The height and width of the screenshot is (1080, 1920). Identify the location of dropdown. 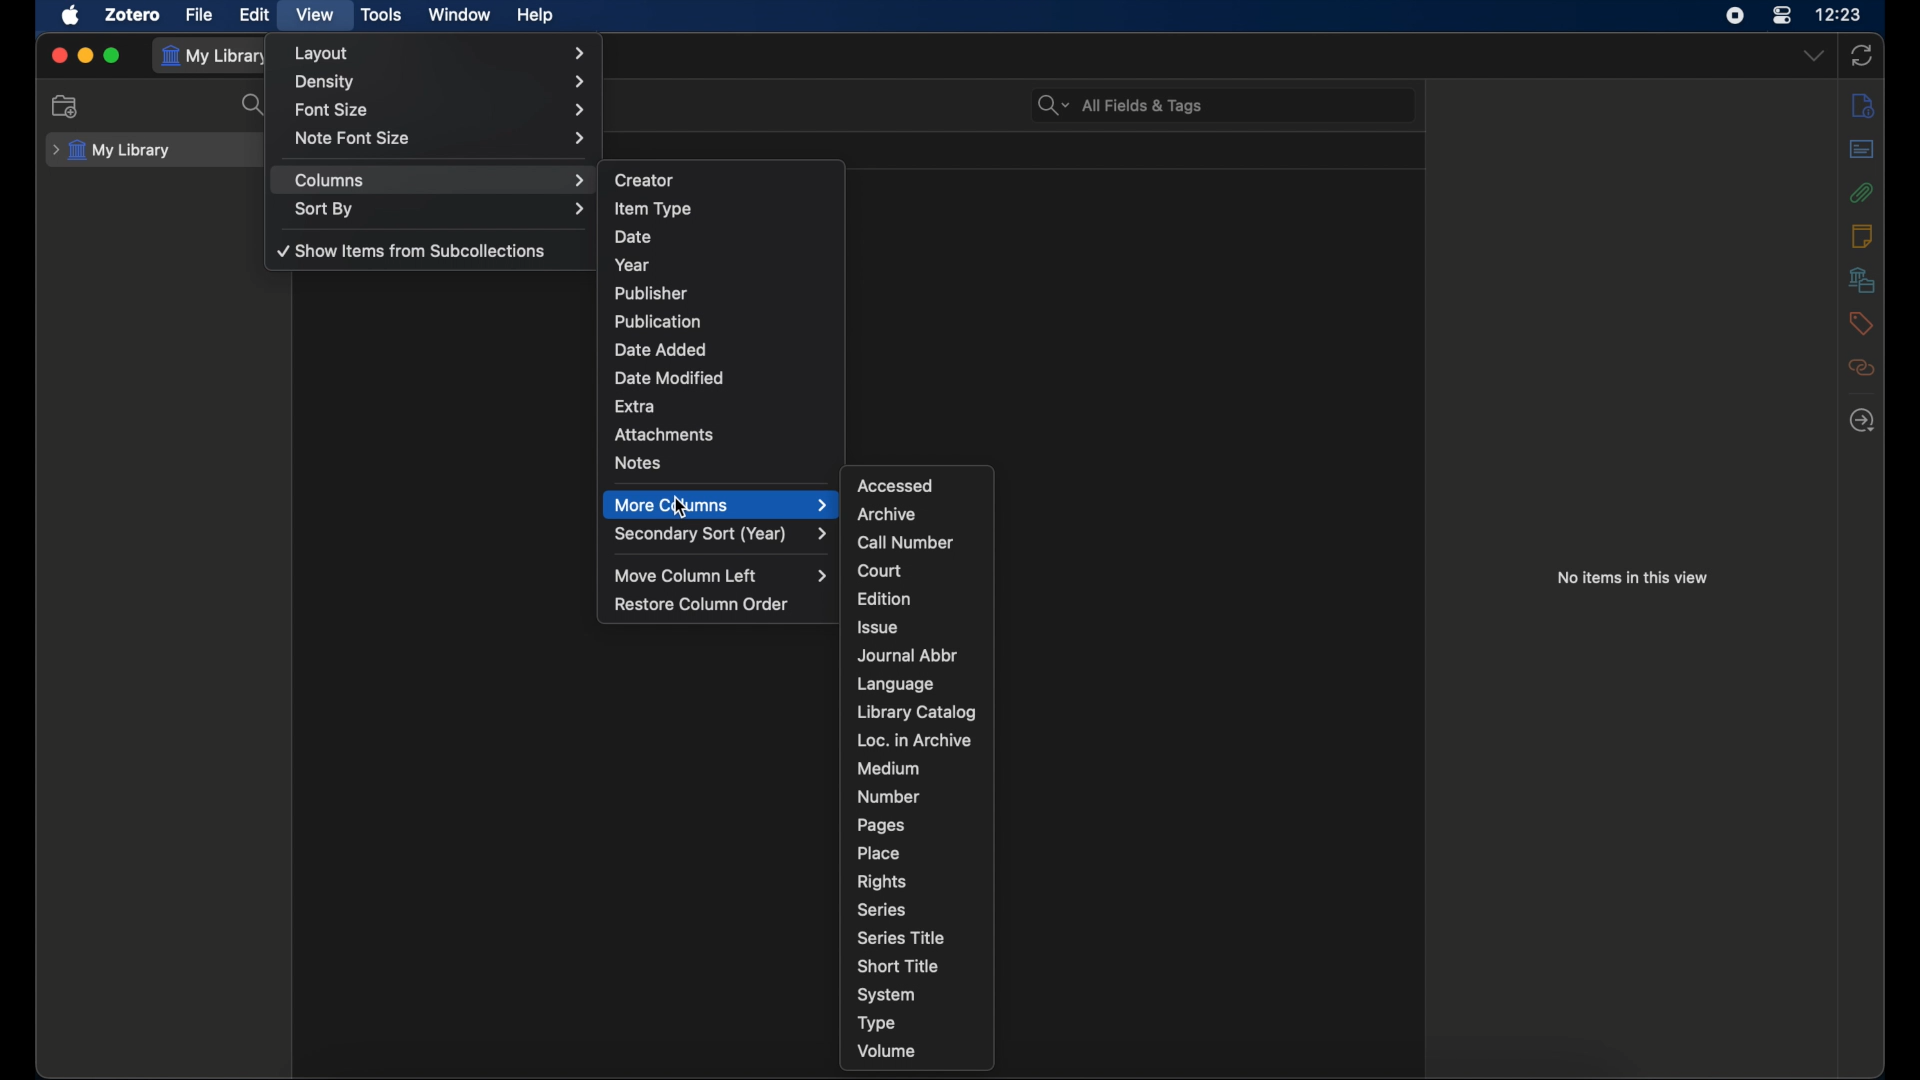
(1814, 55).